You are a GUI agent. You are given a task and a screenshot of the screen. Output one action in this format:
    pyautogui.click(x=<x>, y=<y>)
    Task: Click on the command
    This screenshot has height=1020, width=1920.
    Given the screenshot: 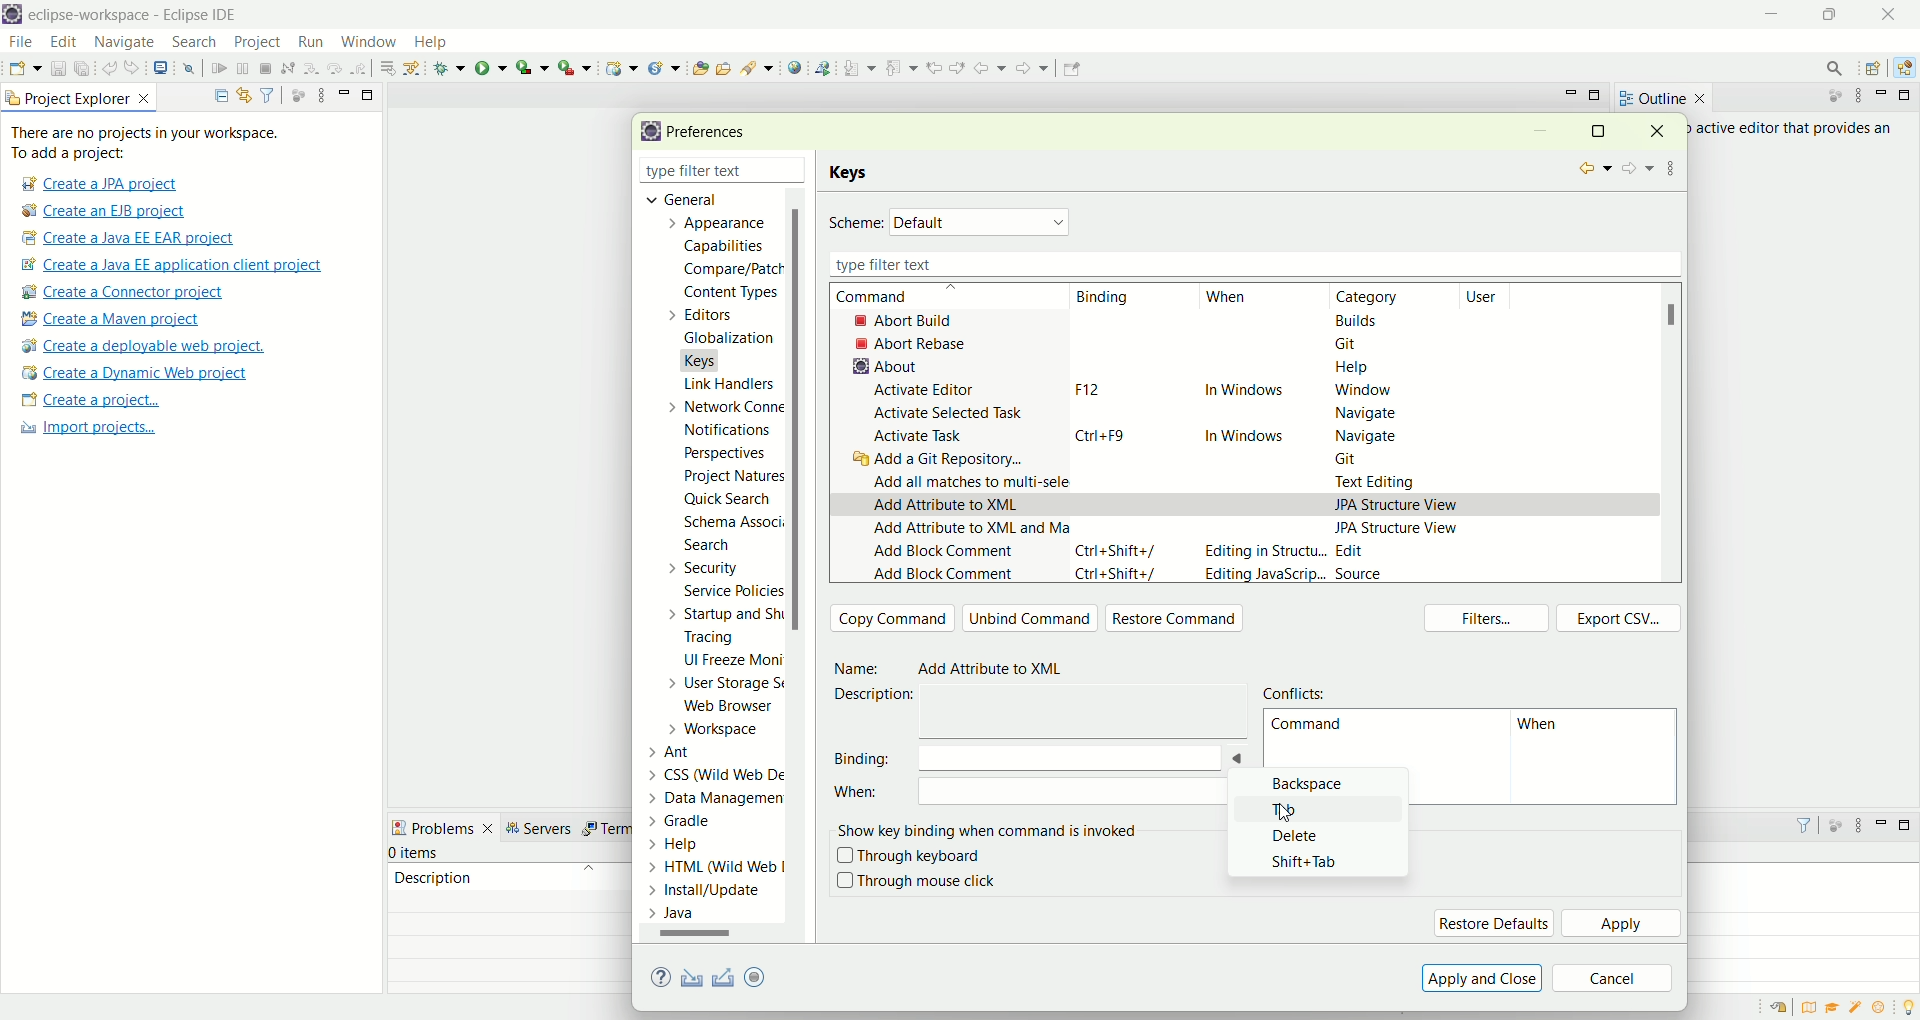 What is the action you would take?
    pyautogui.click(x=893, y=297)
    